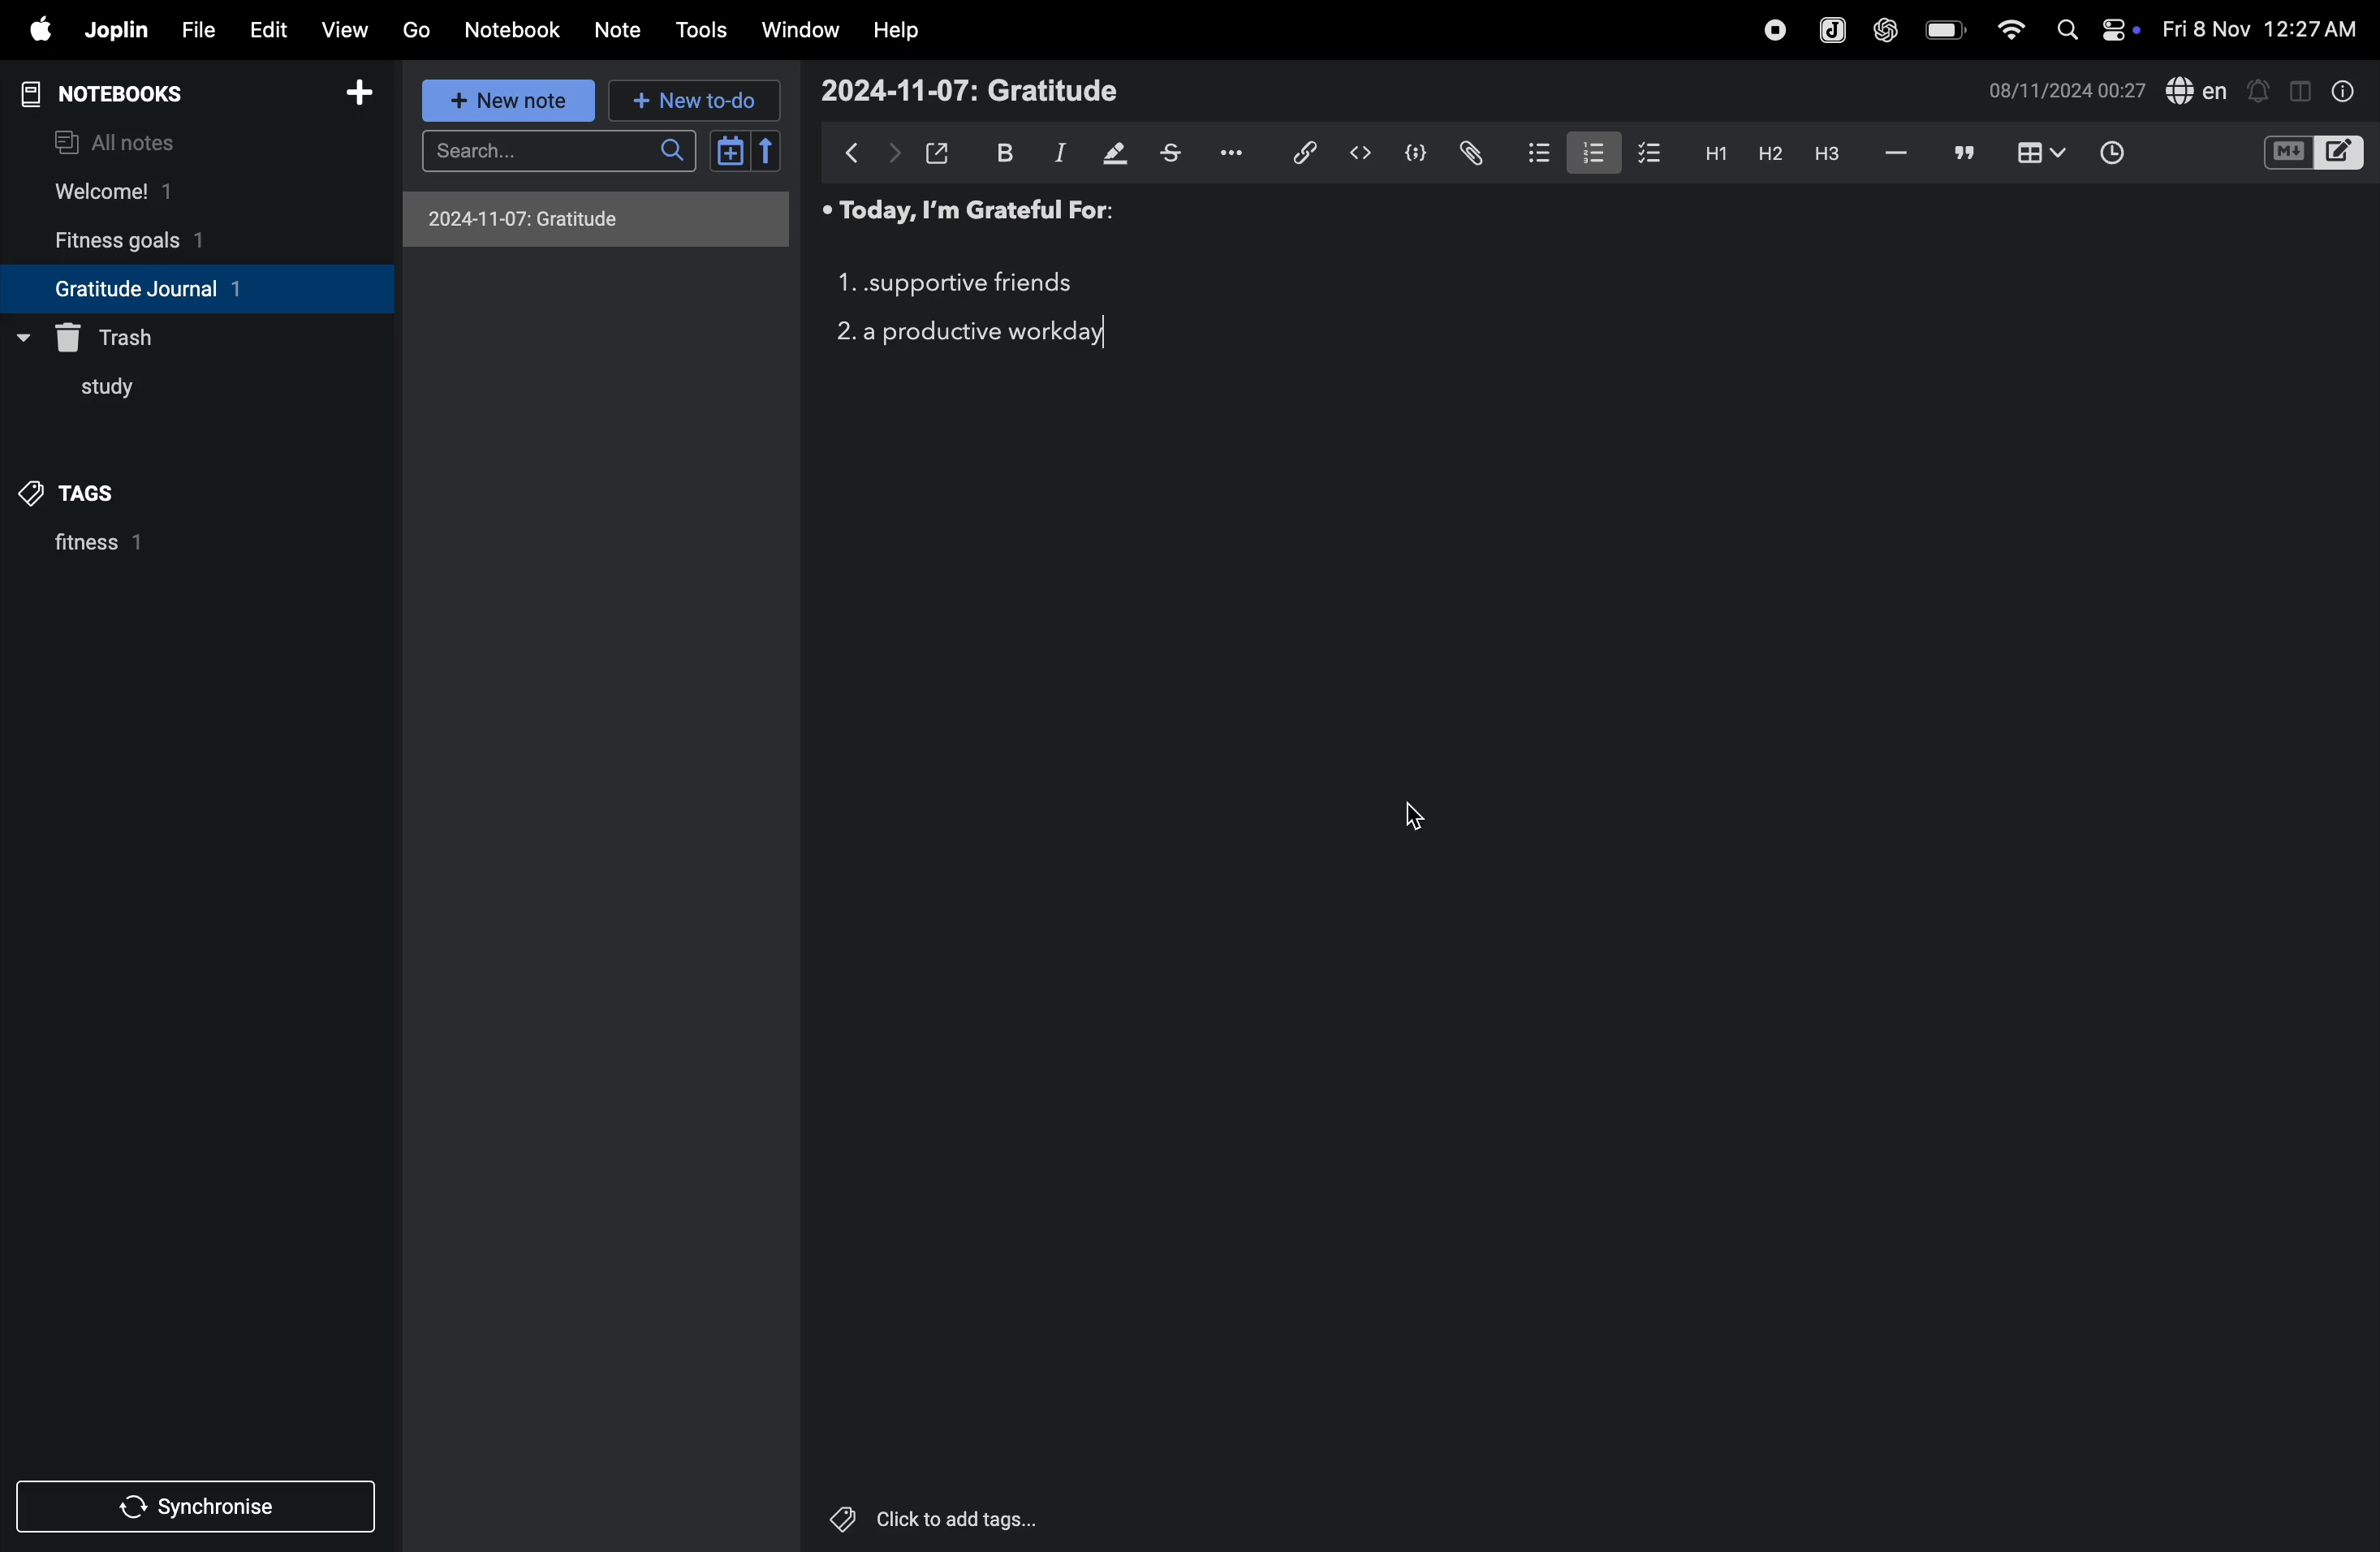 The width and height of the screenshot is (2380, 1552). Describe the element at coordinates (1771, 31) in the screenshot. I see `record` at that location.